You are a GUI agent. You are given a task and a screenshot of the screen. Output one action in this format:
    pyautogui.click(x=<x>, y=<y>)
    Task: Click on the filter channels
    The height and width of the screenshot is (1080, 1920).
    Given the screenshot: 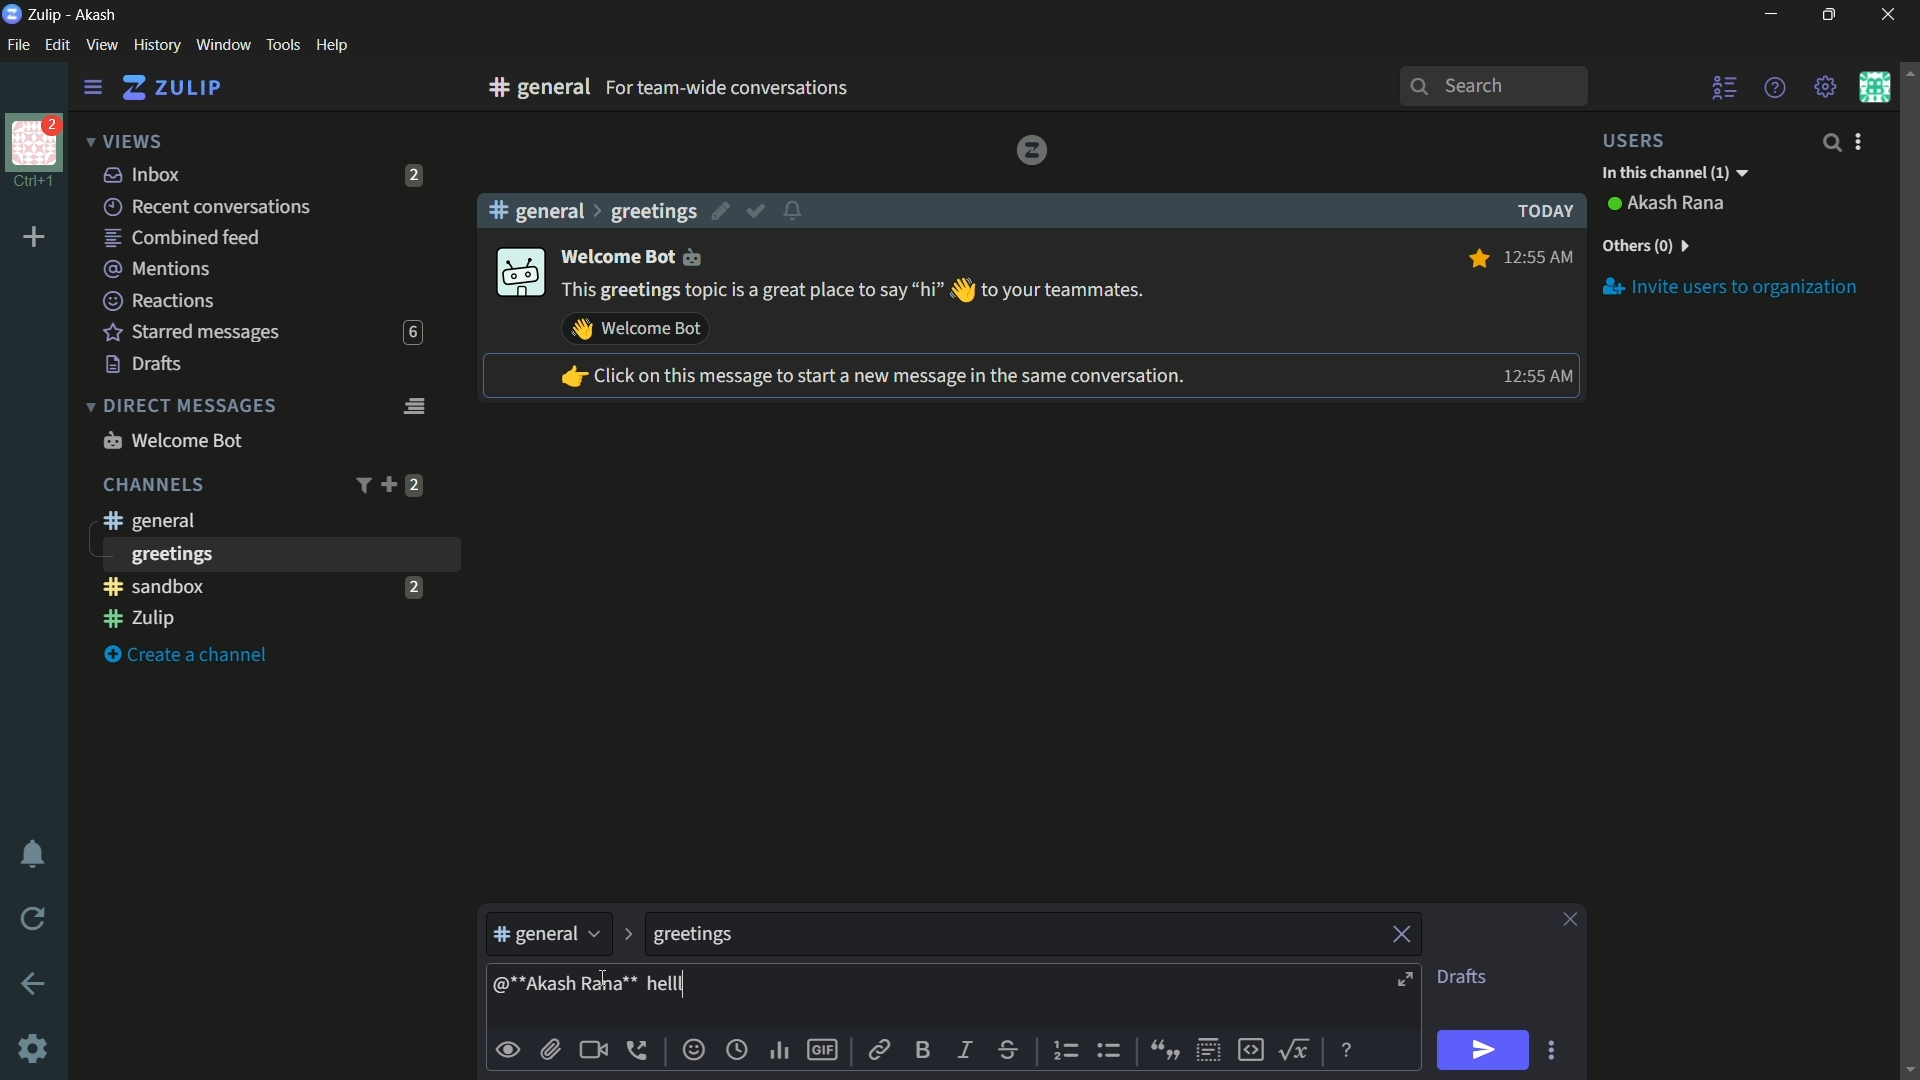 What is the action you would take?
    pyautogui.click(x=361, y=485)
    